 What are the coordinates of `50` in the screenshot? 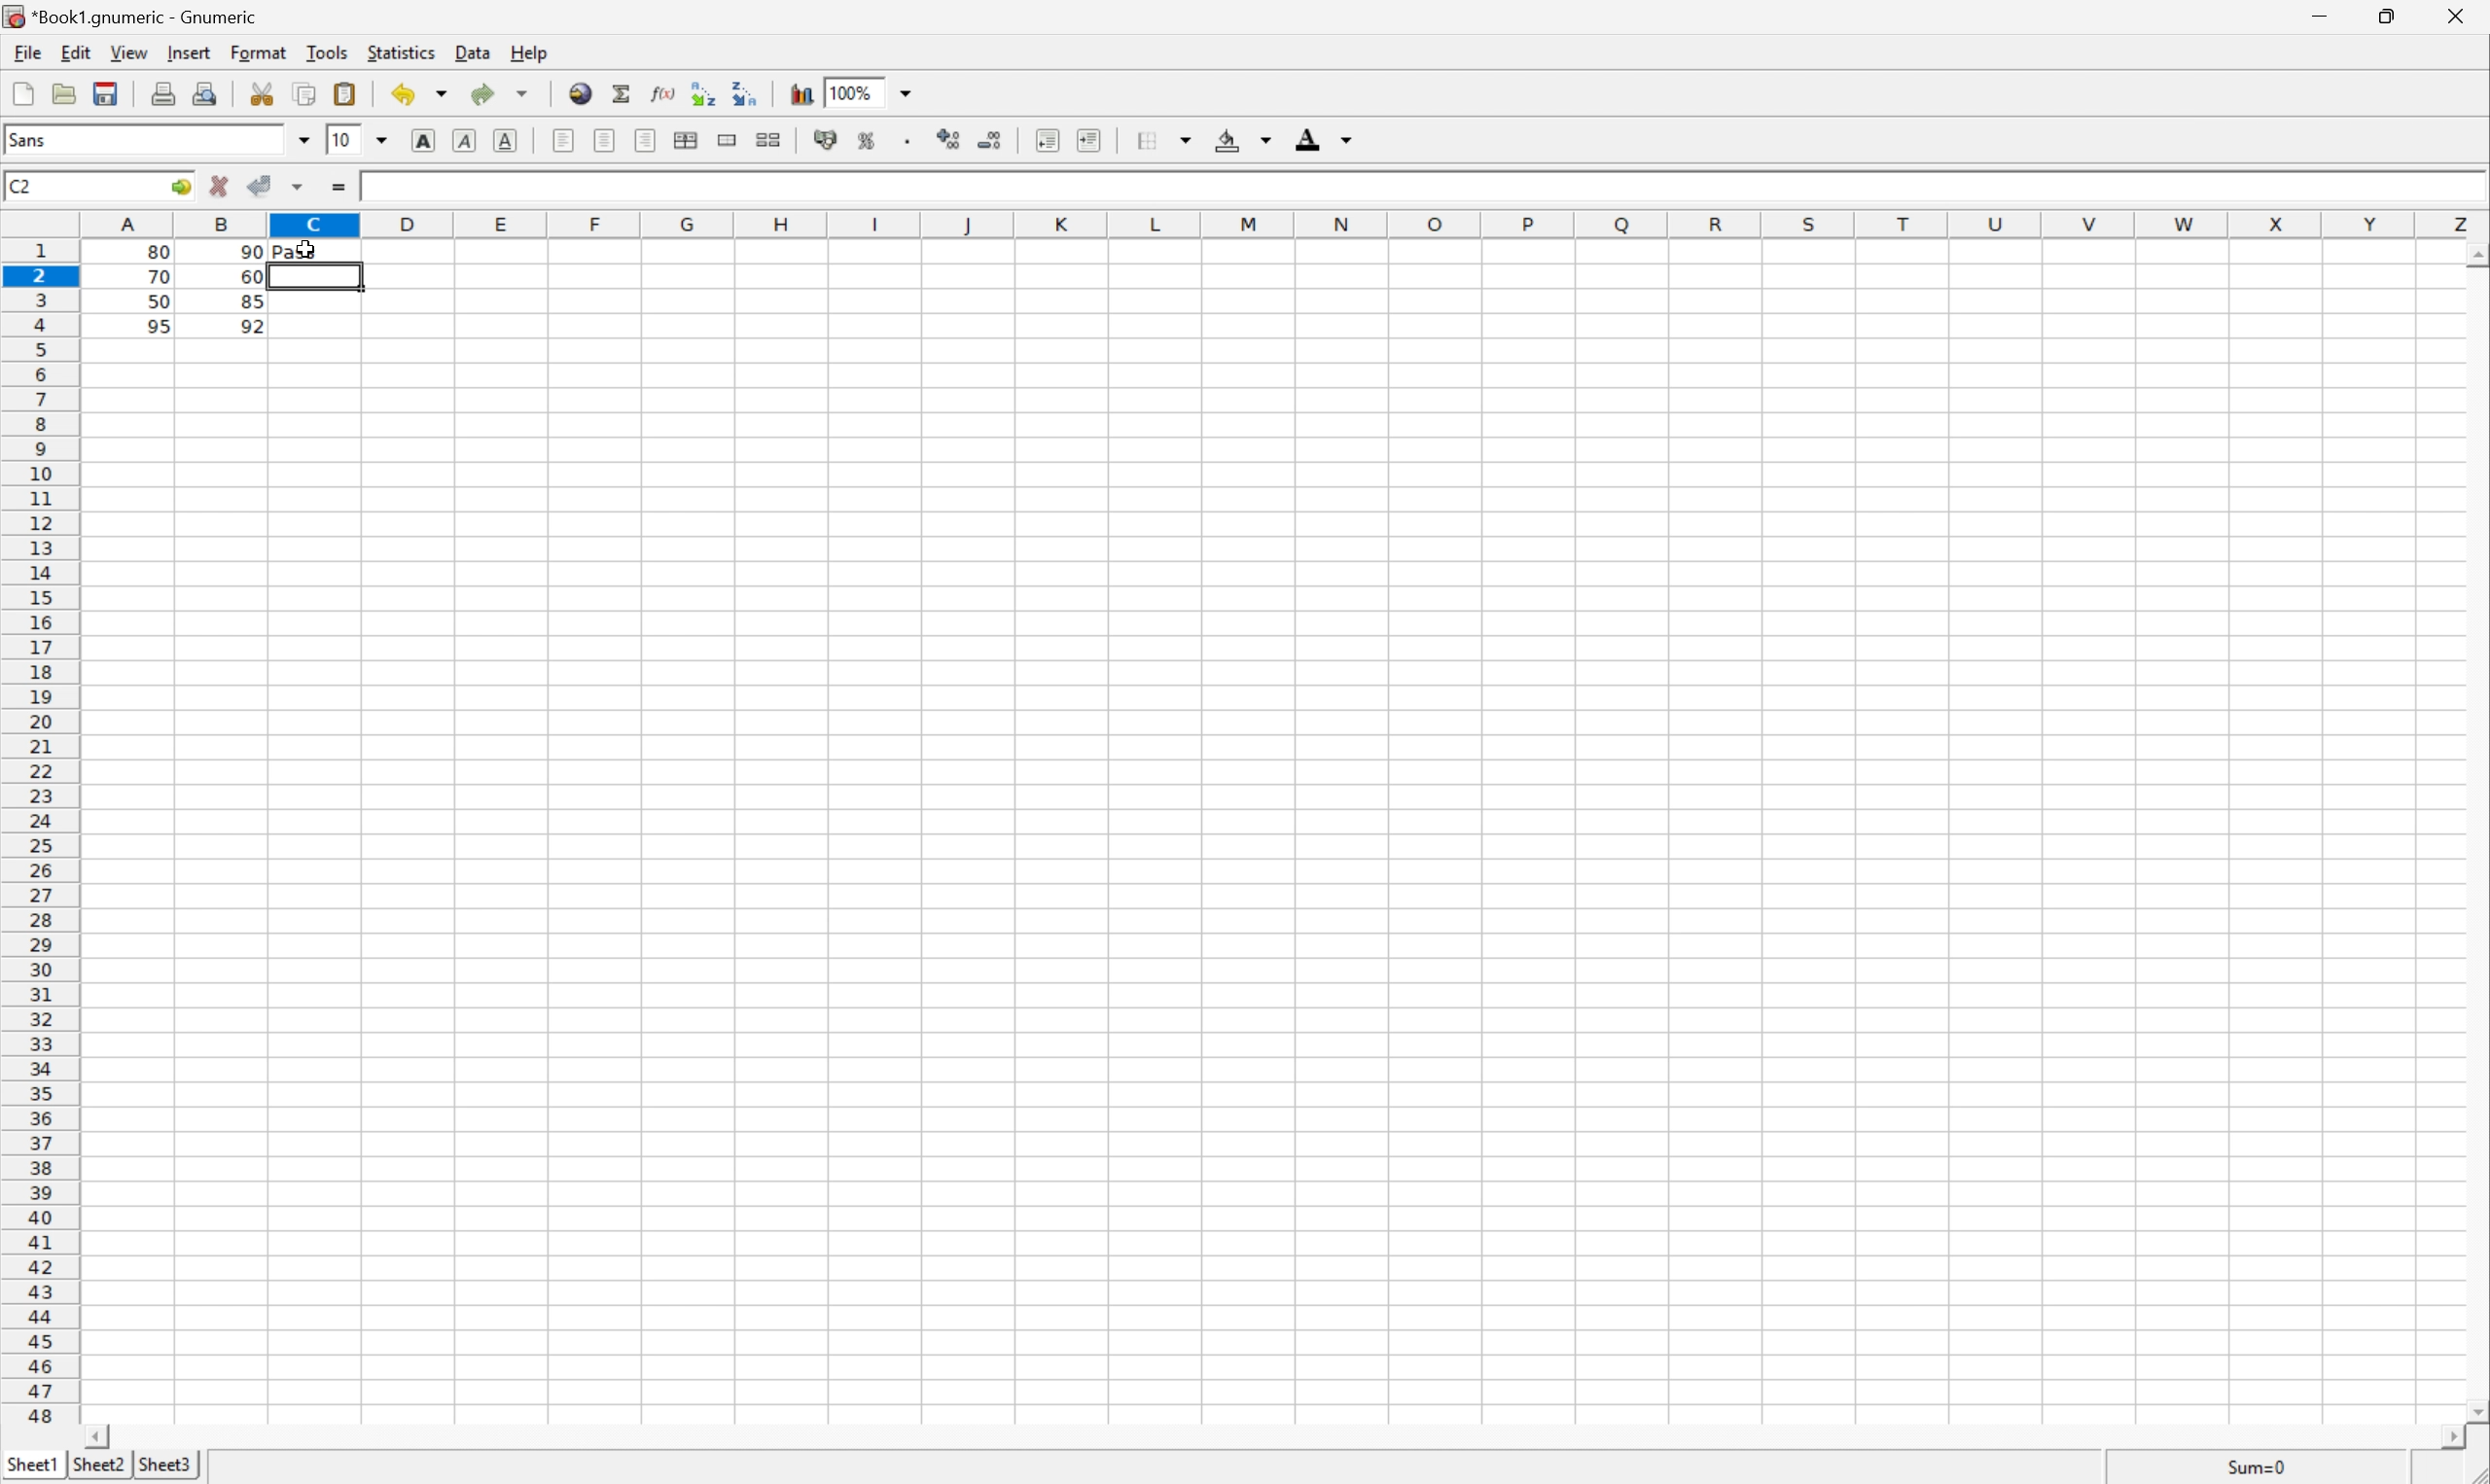 It's located at (154, 303).